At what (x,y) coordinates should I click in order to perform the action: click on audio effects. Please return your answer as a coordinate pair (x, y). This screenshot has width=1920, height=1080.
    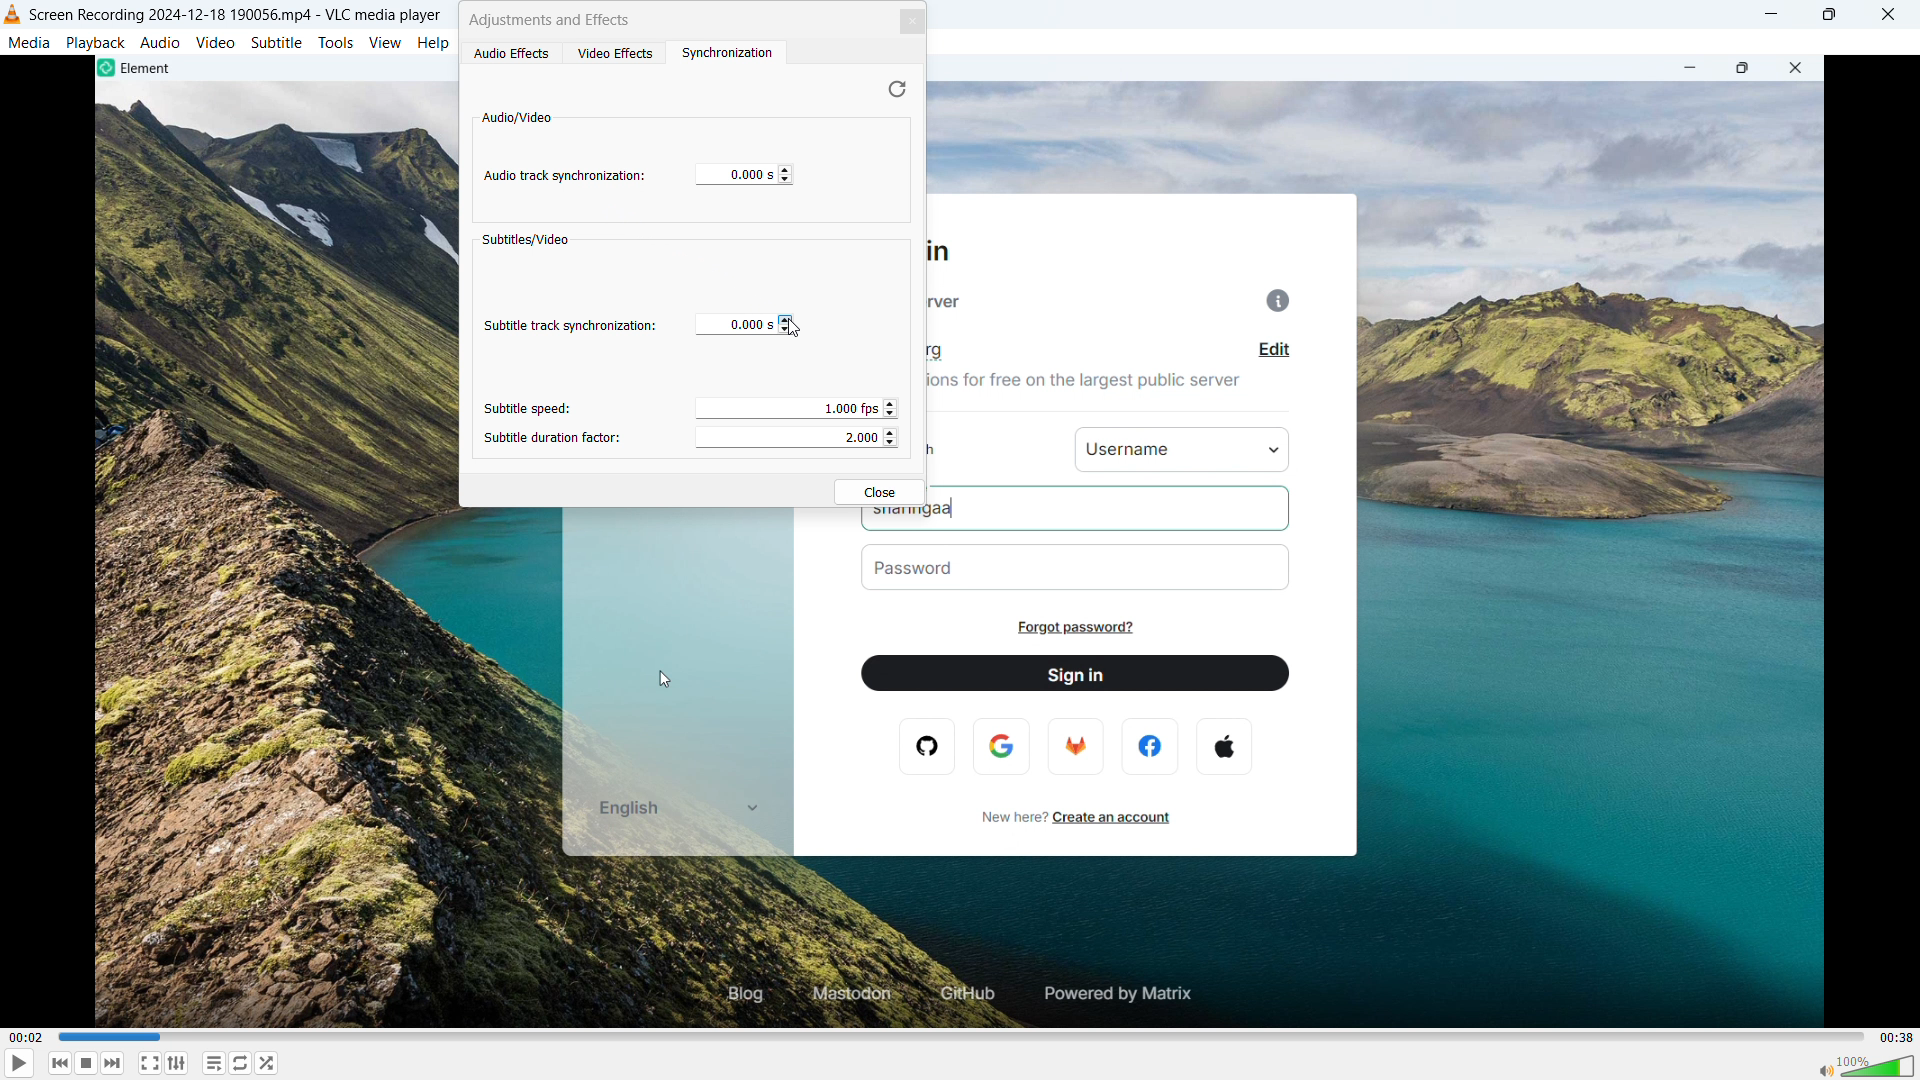
    Looking at the image, I should click on (513, 54).